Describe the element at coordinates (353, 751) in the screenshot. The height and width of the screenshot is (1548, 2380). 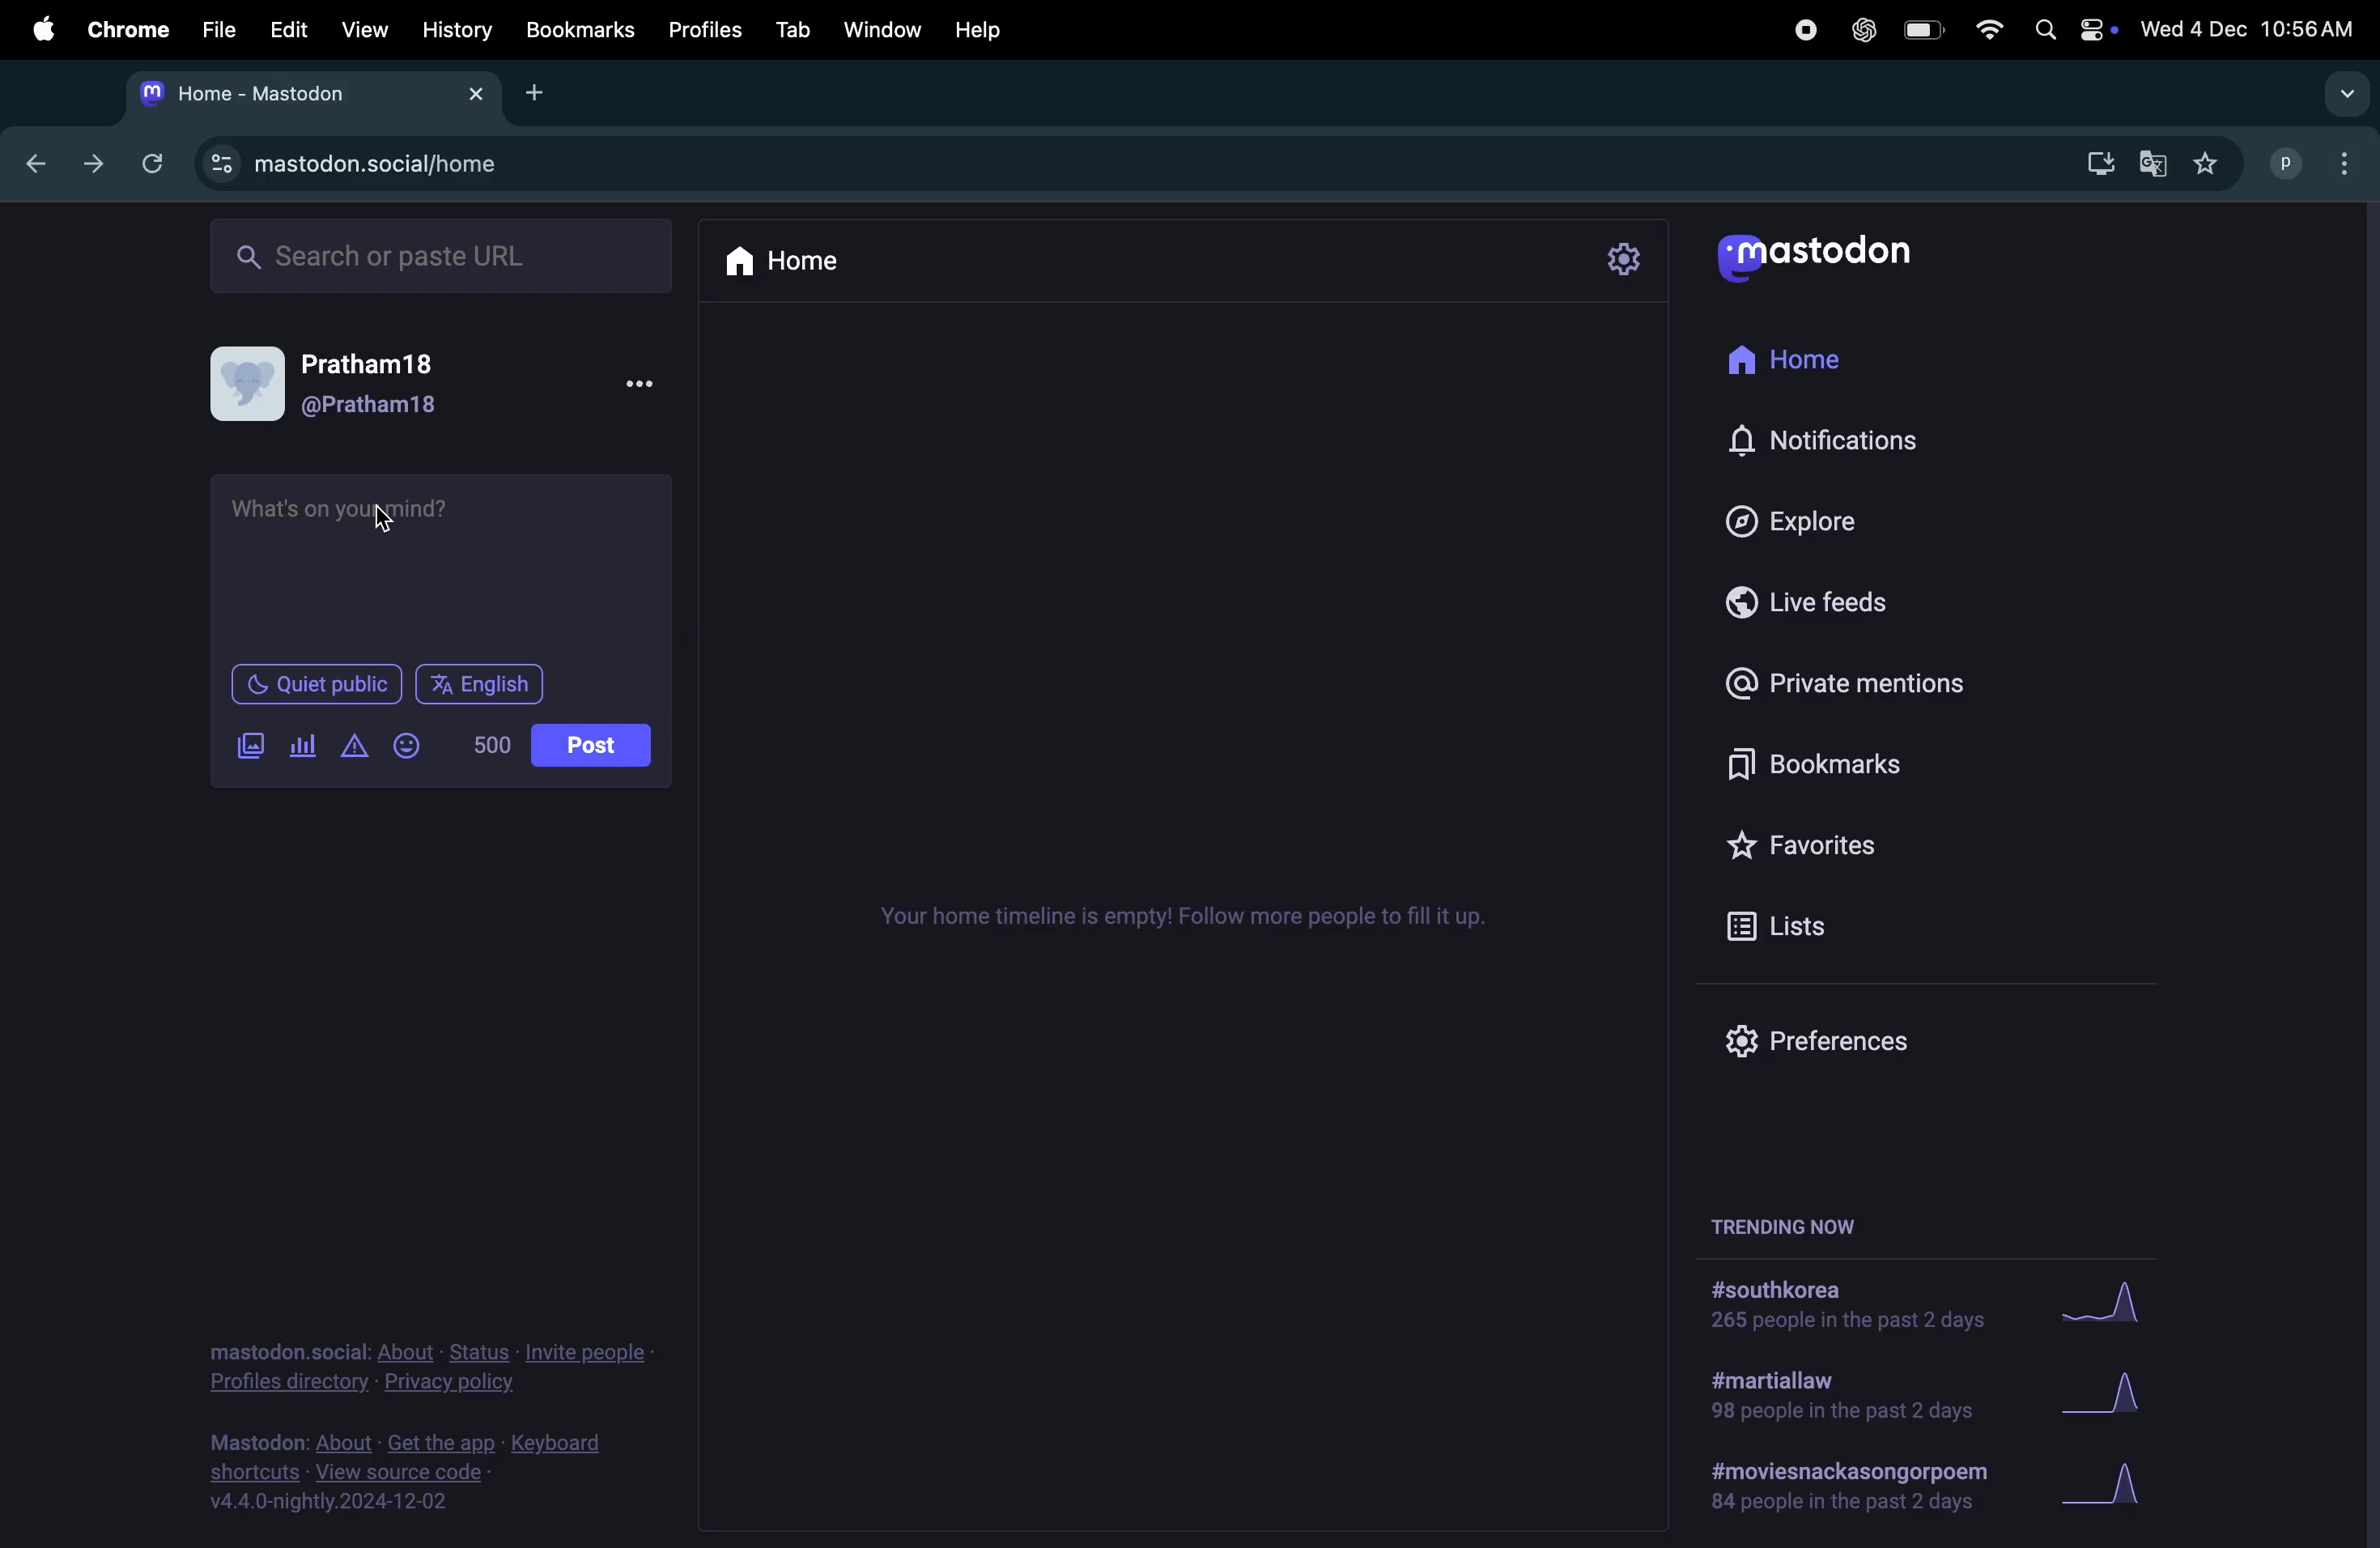
I see `alerts` at that location.